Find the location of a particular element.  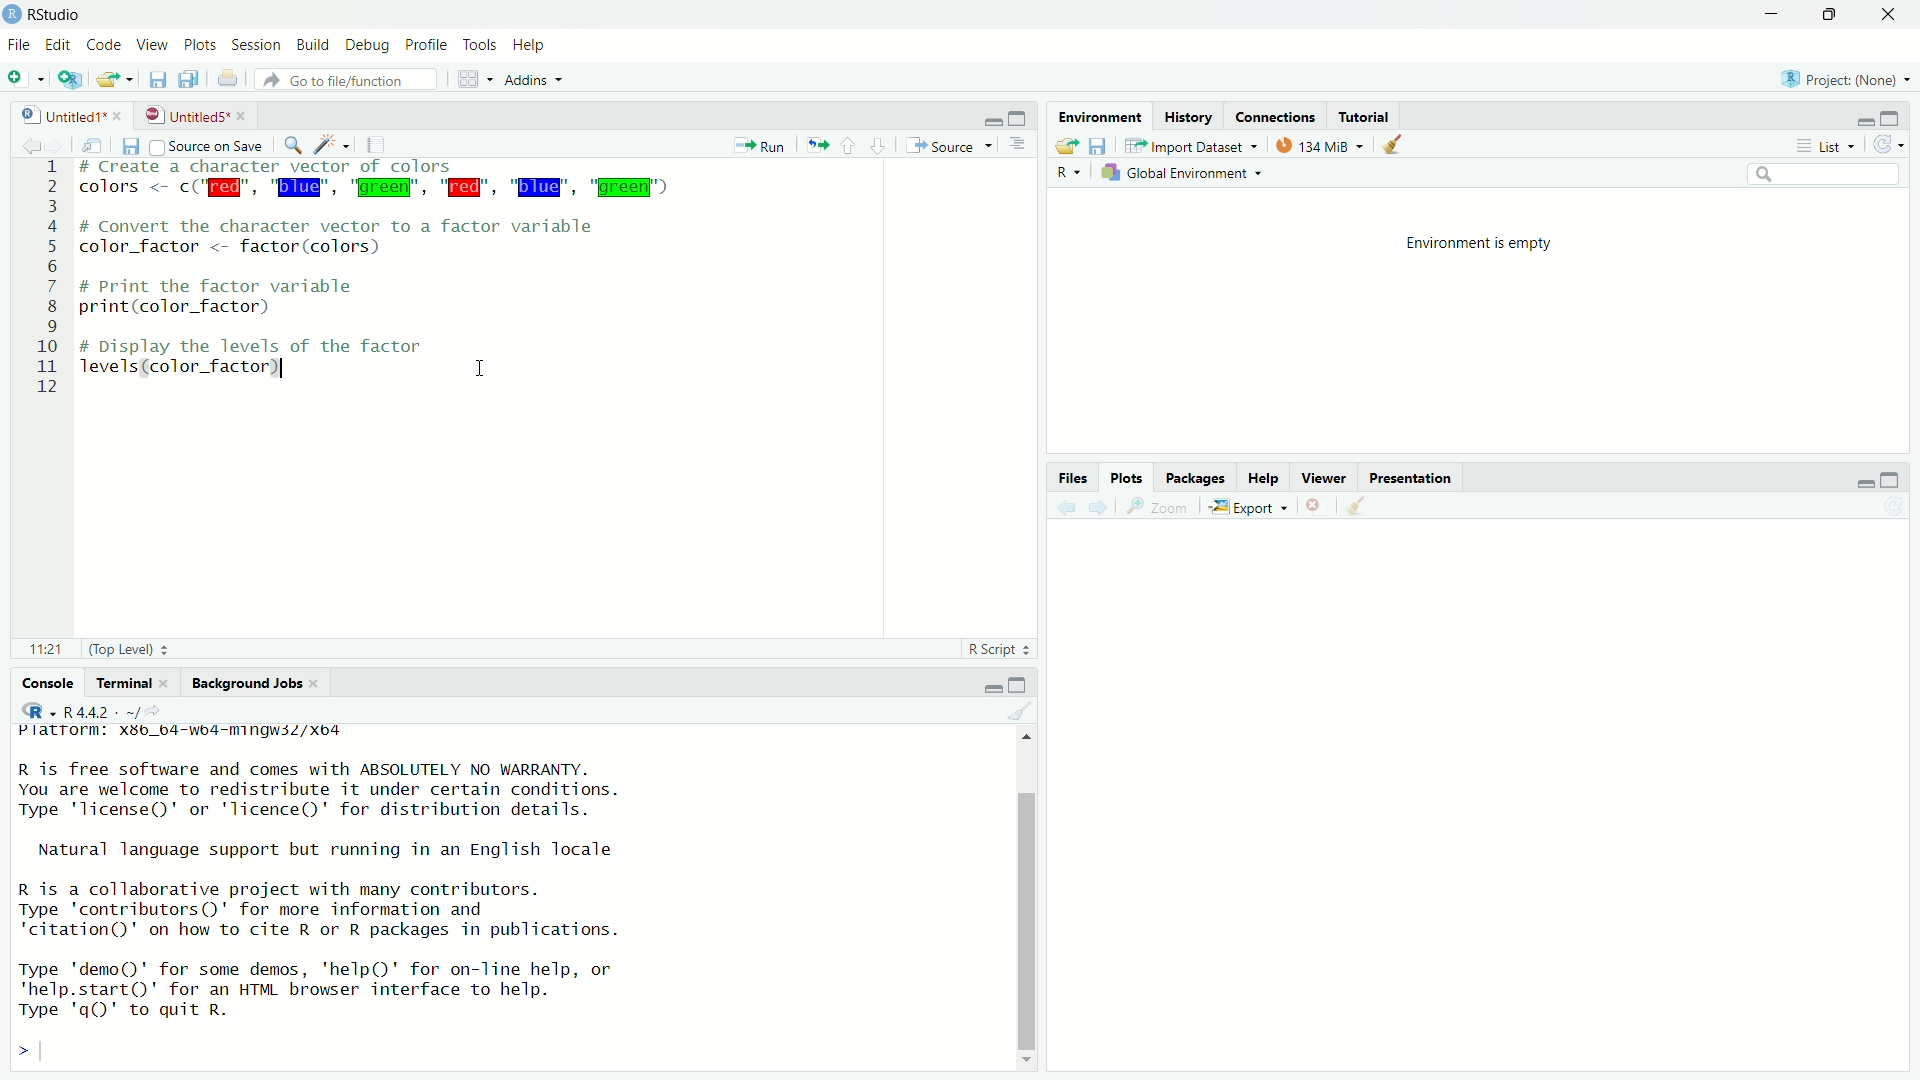

code tools is located at coordinates (333, 145).